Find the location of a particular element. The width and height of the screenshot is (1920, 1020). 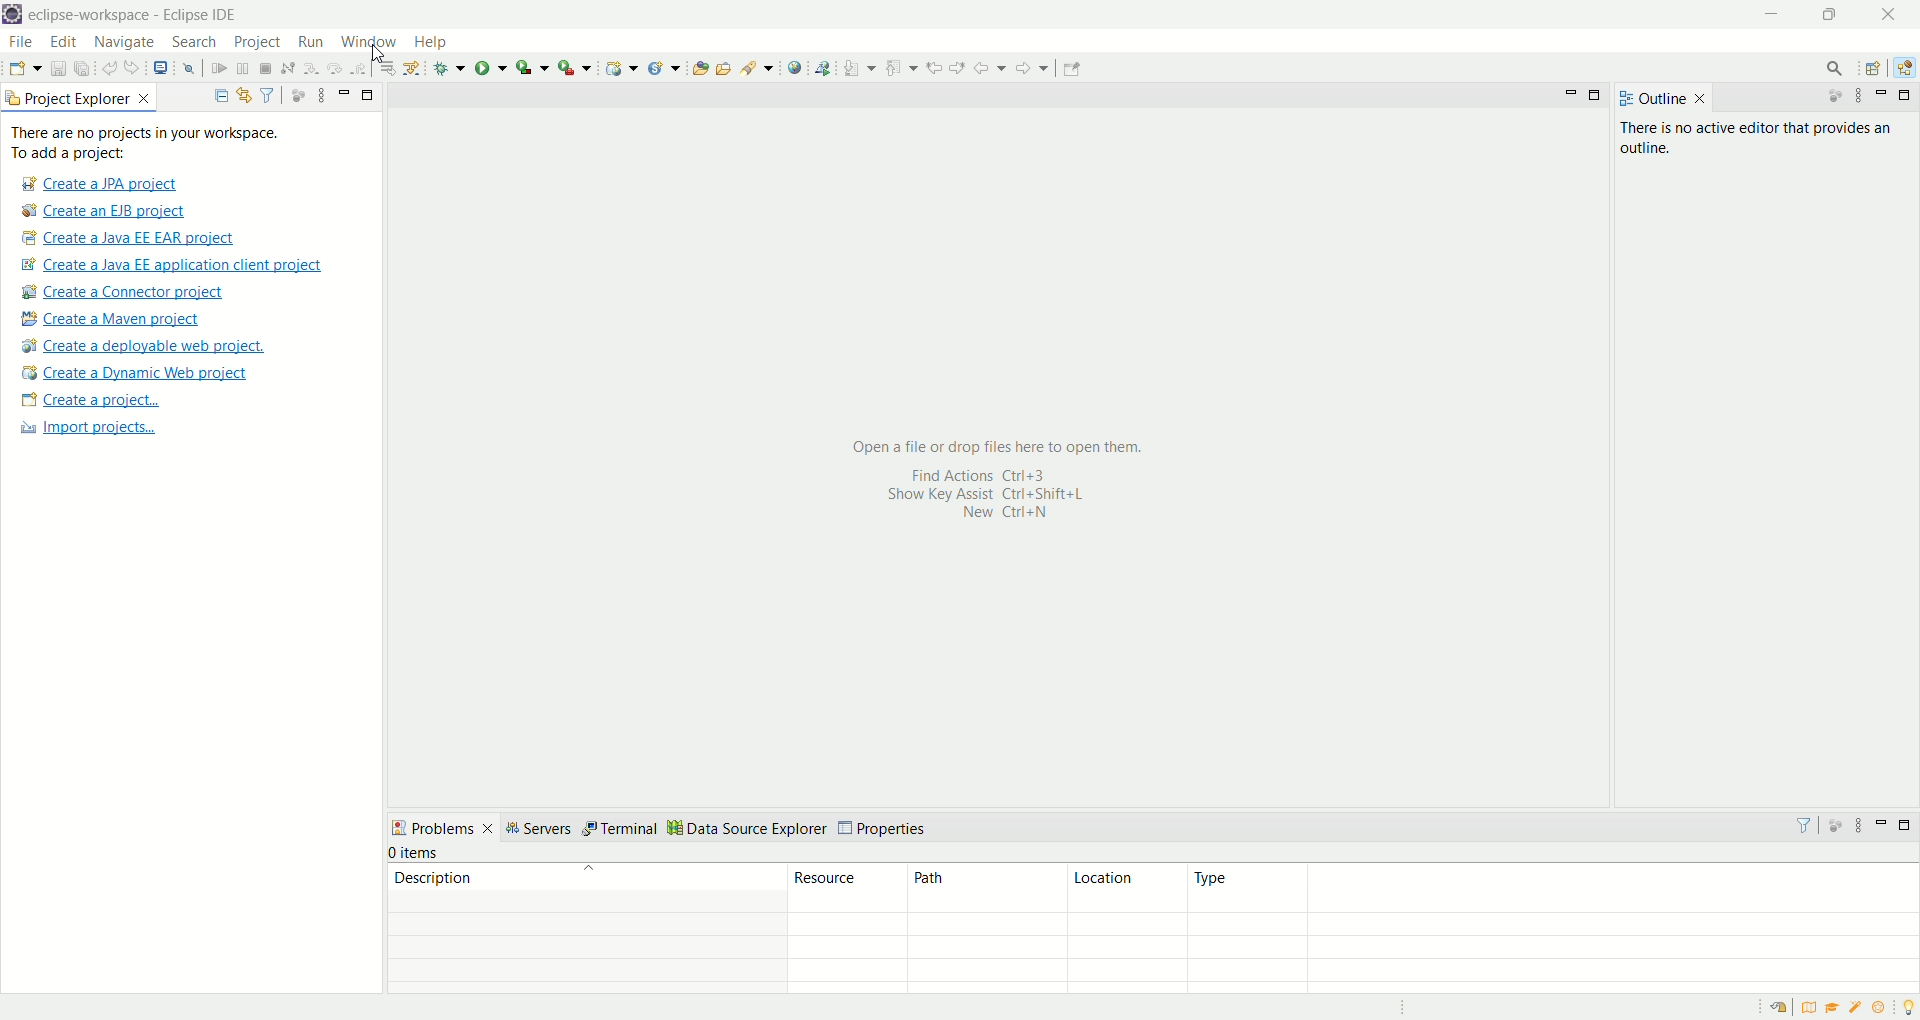

create a EJB project is located at coordinates (105, 212).